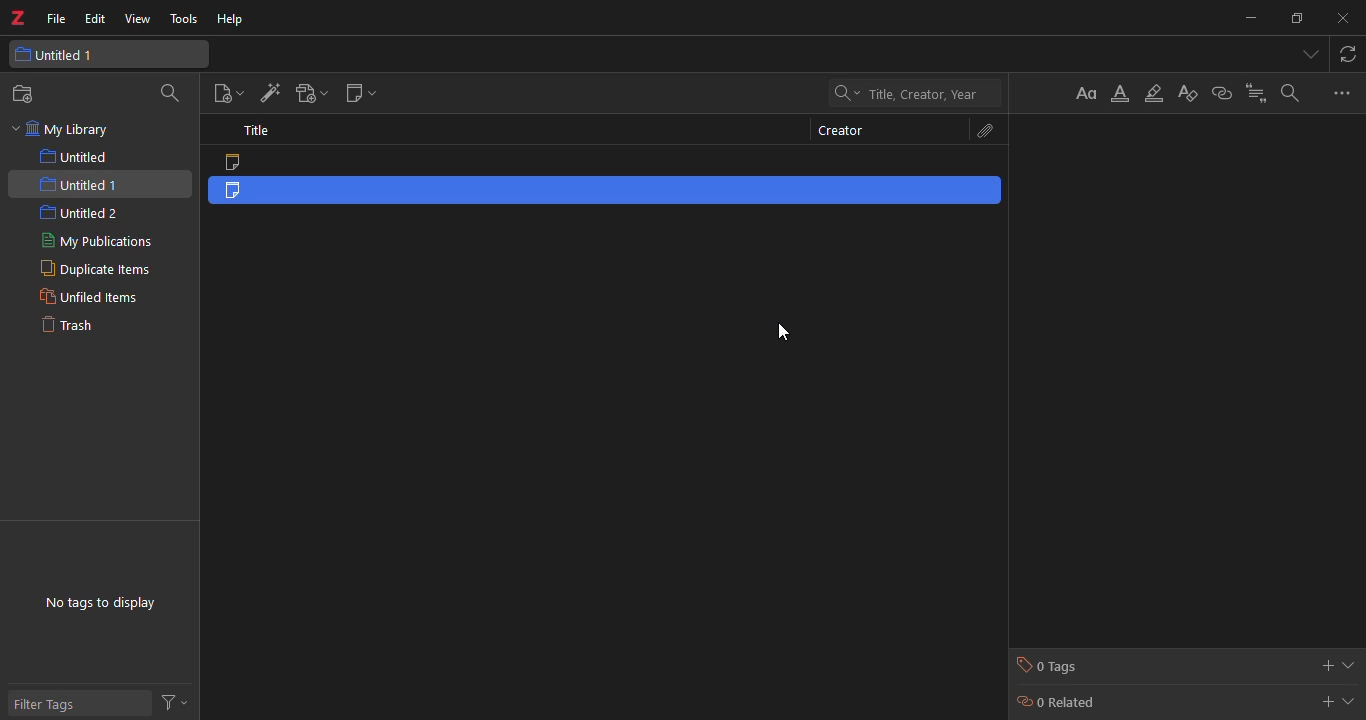 Image resolution: width=1366 pixels, height=720 pixels. I want to click on note, so click(235, 189).